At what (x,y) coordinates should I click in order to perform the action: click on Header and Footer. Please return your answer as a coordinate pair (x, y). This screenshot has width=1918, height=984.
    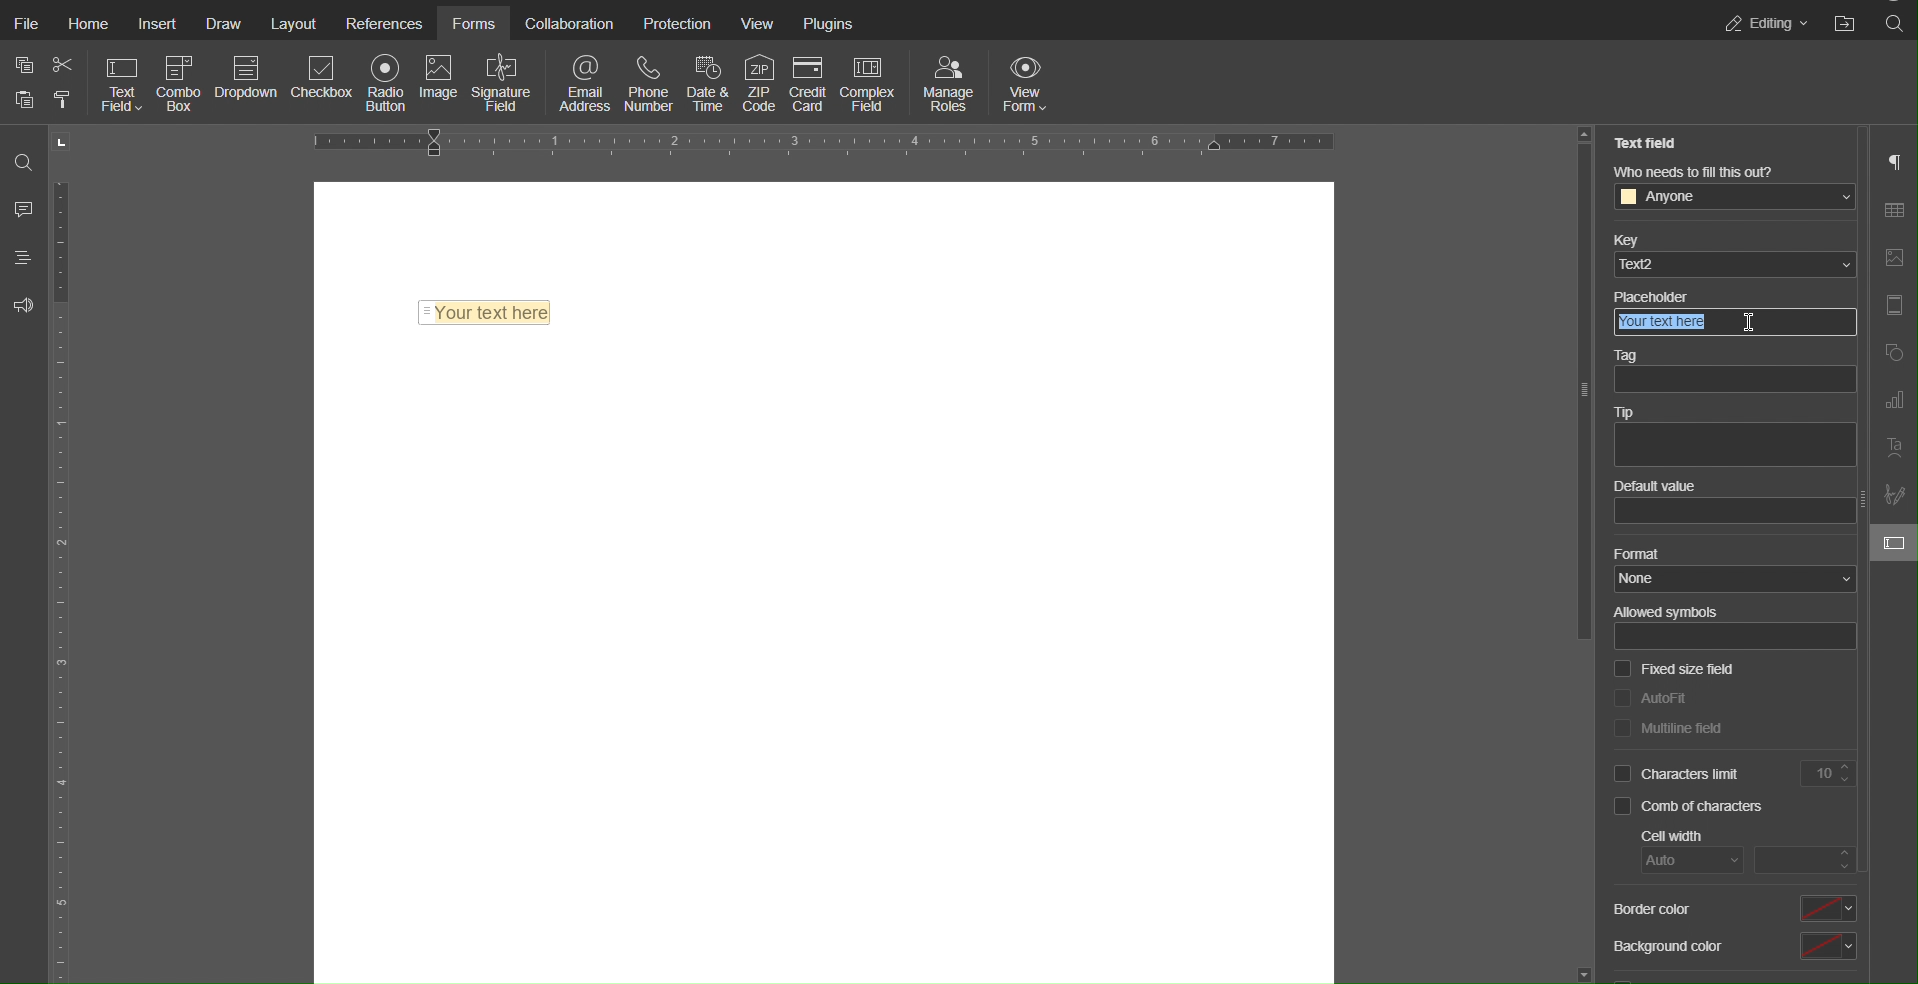
    Looking at the image, I should click on (1893, 305).